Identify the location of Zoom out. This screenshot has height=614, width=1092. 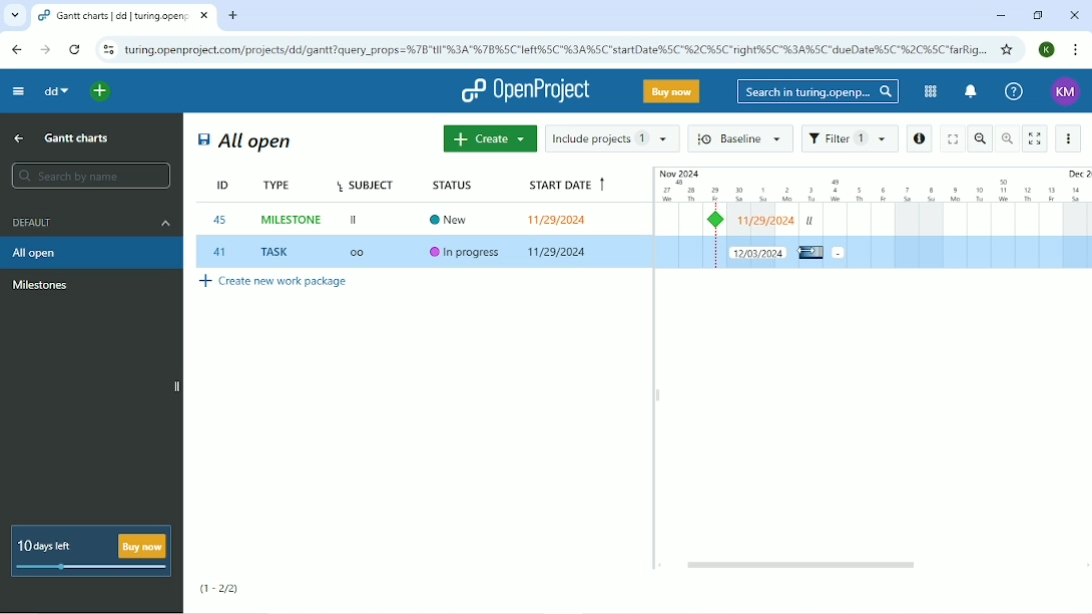
(981, 138).